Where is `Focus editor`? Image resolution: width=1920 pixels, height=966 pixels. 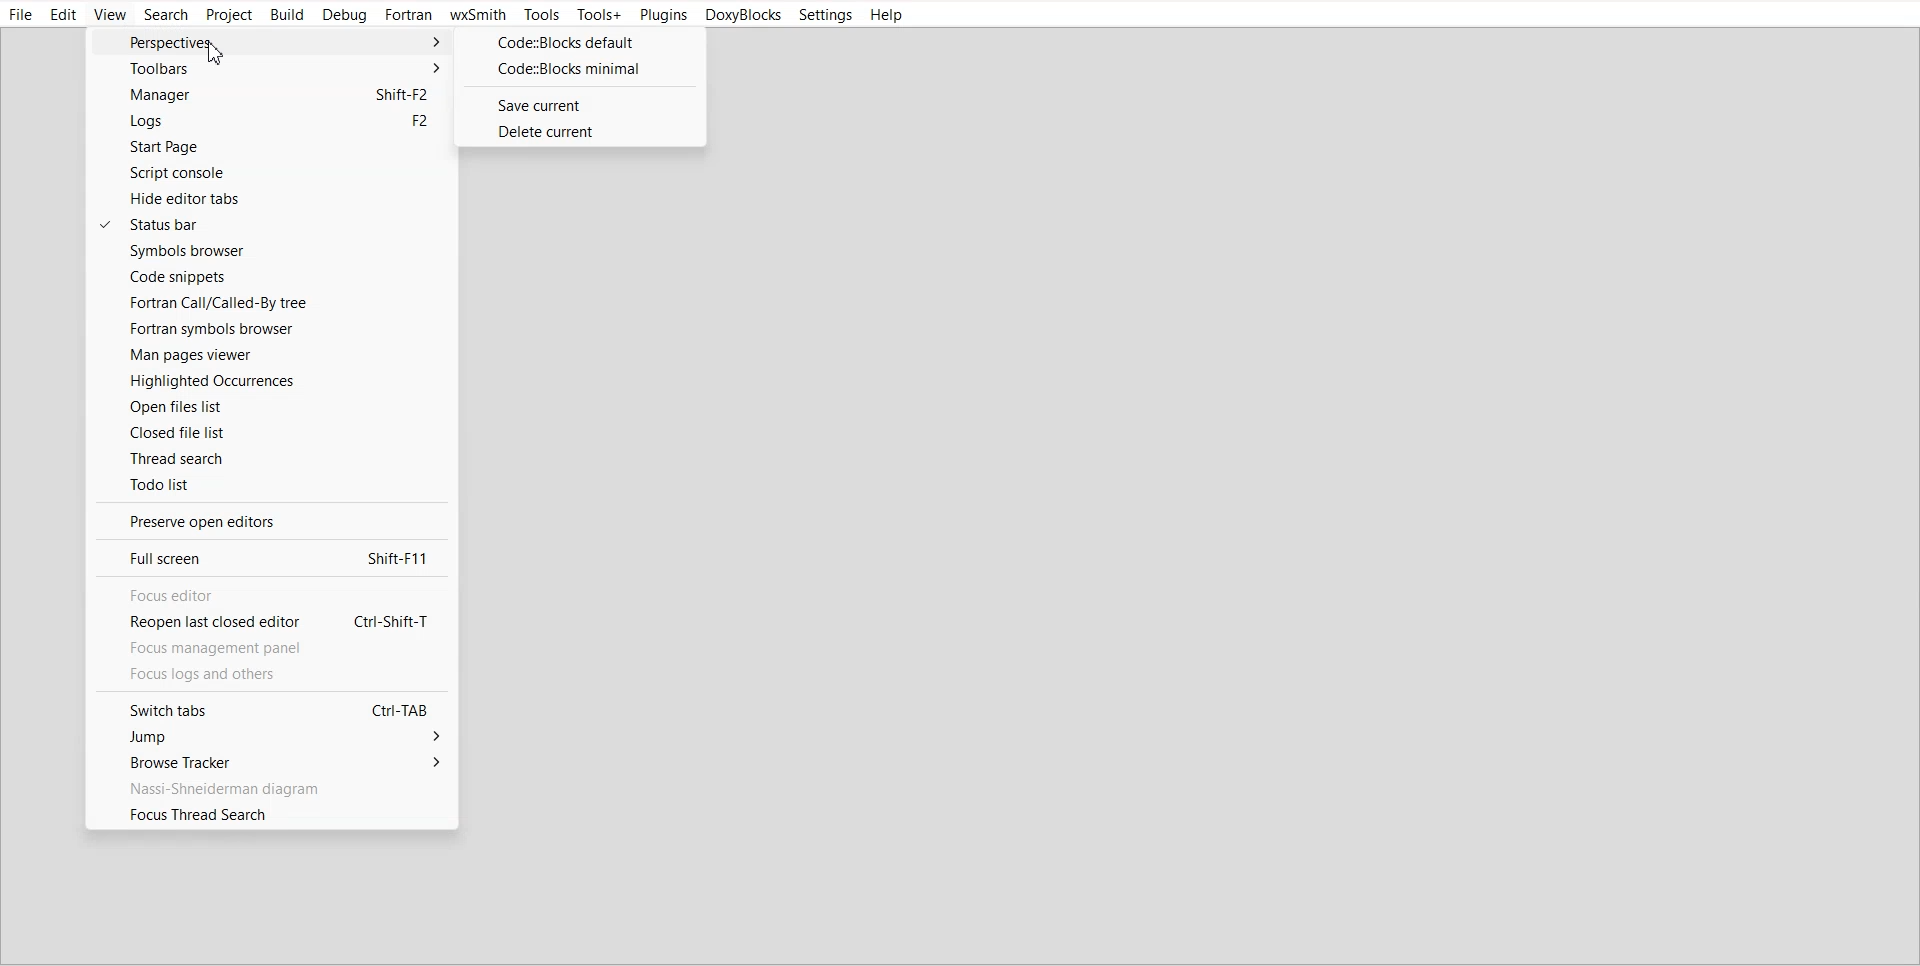
Focus editor is located at coordinates (266, 595).